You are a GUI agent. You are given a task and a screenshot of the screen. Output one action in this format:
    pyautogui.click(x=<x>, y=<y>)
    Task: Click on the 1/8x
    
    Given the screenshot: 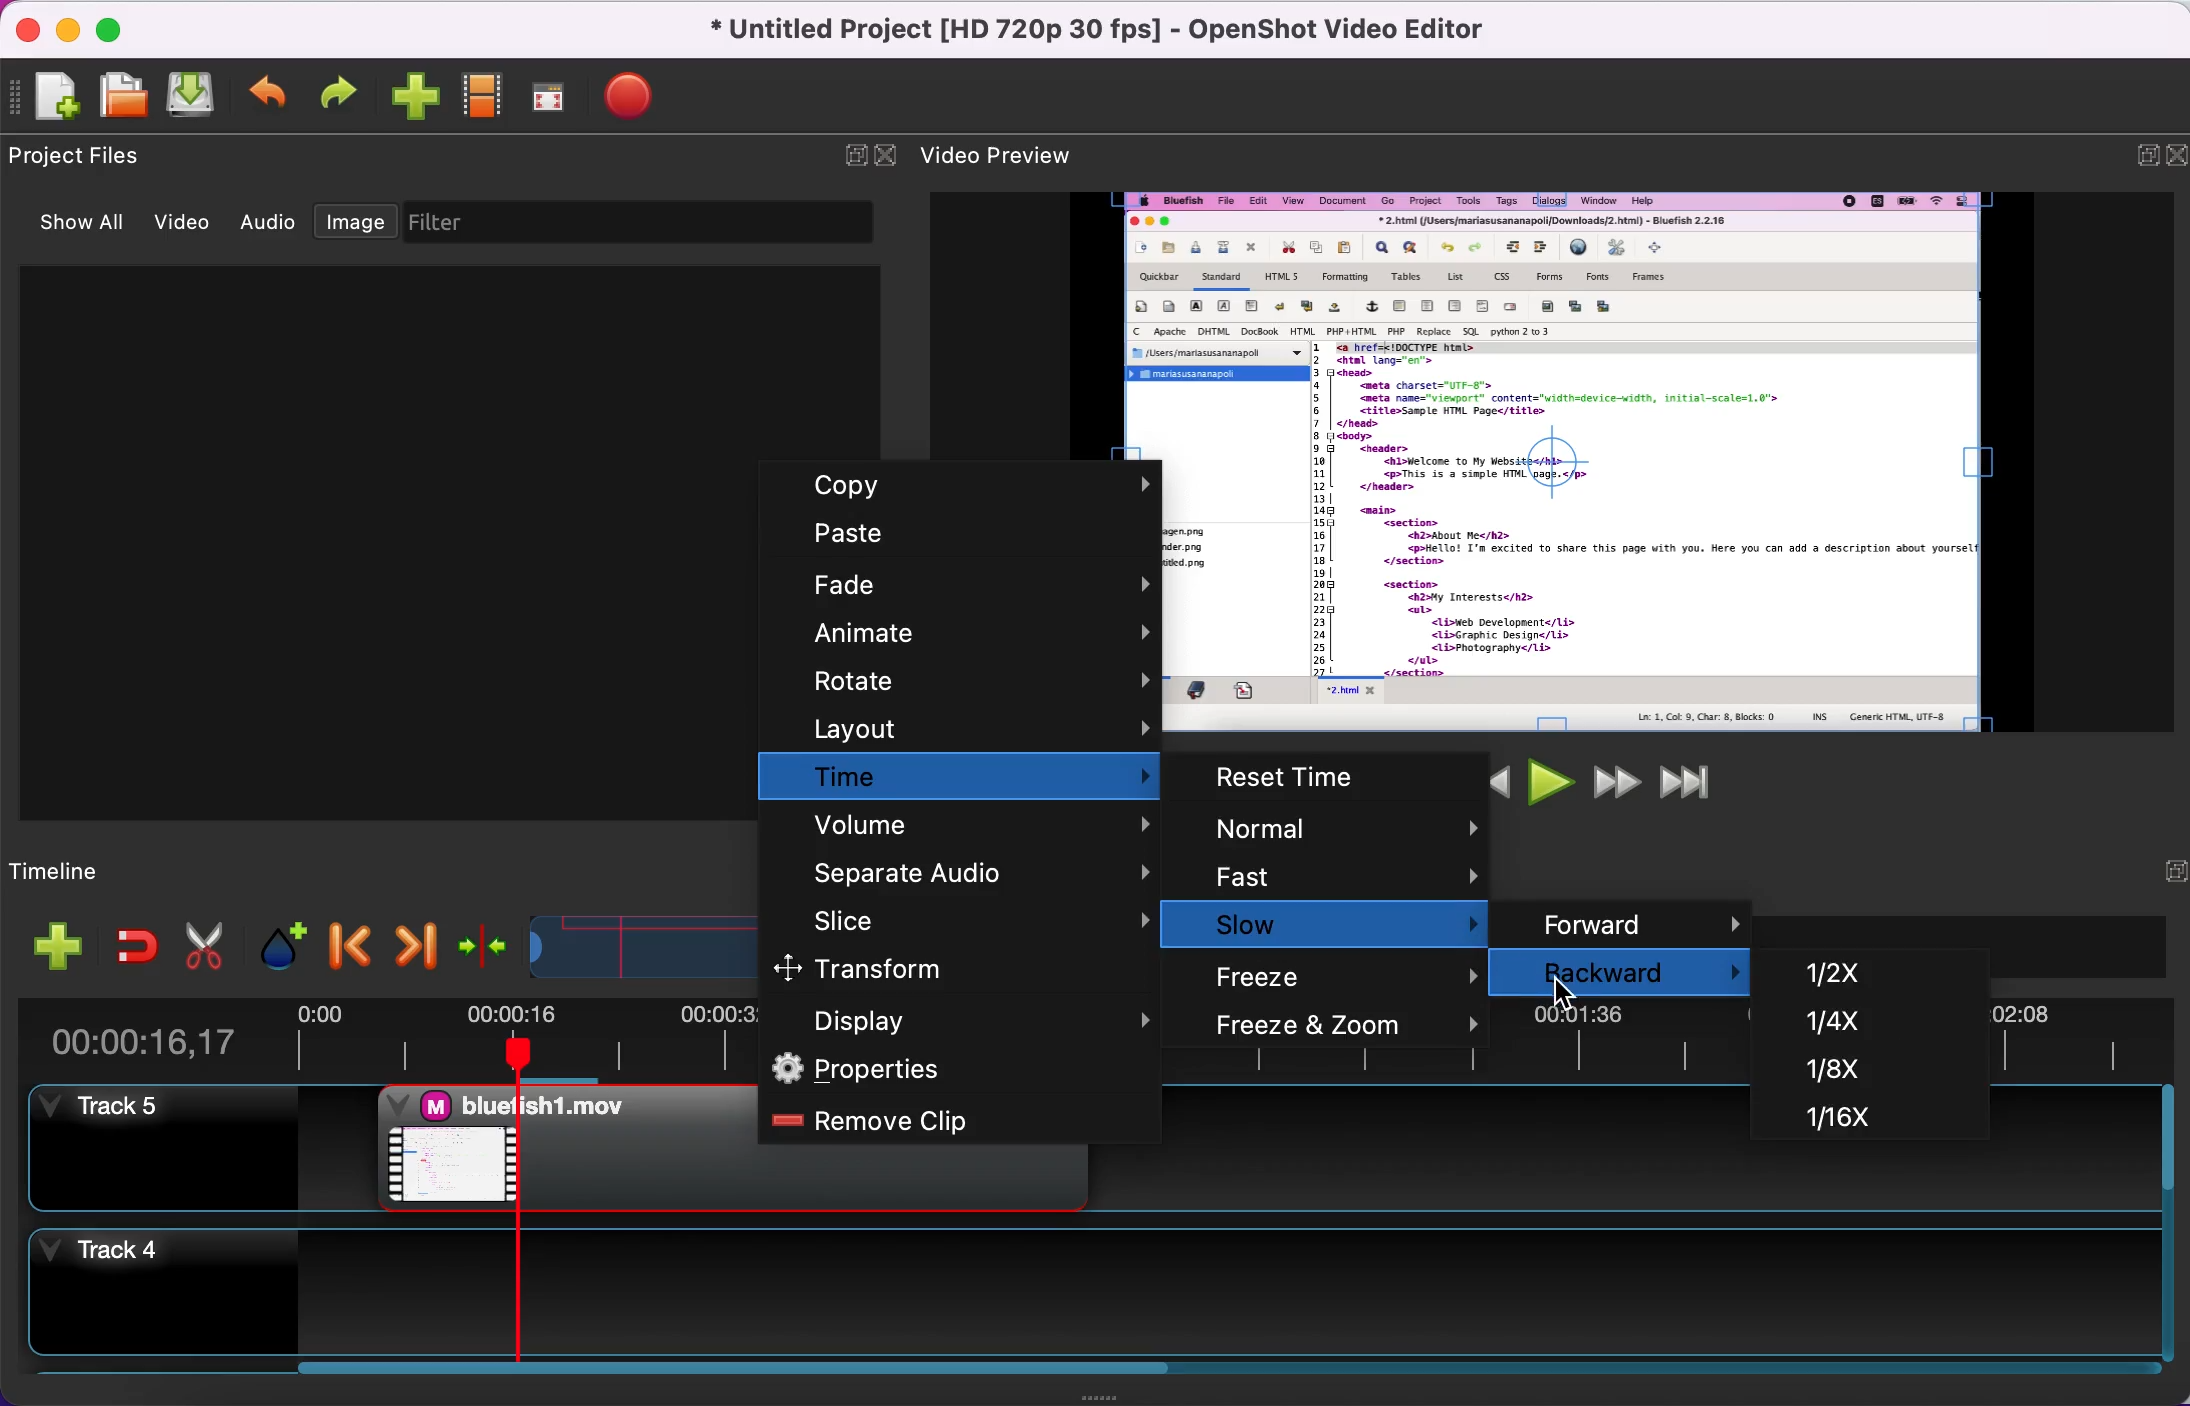 What is the action you would take?
    pyautogui.click(x=1814, y=1075)
    